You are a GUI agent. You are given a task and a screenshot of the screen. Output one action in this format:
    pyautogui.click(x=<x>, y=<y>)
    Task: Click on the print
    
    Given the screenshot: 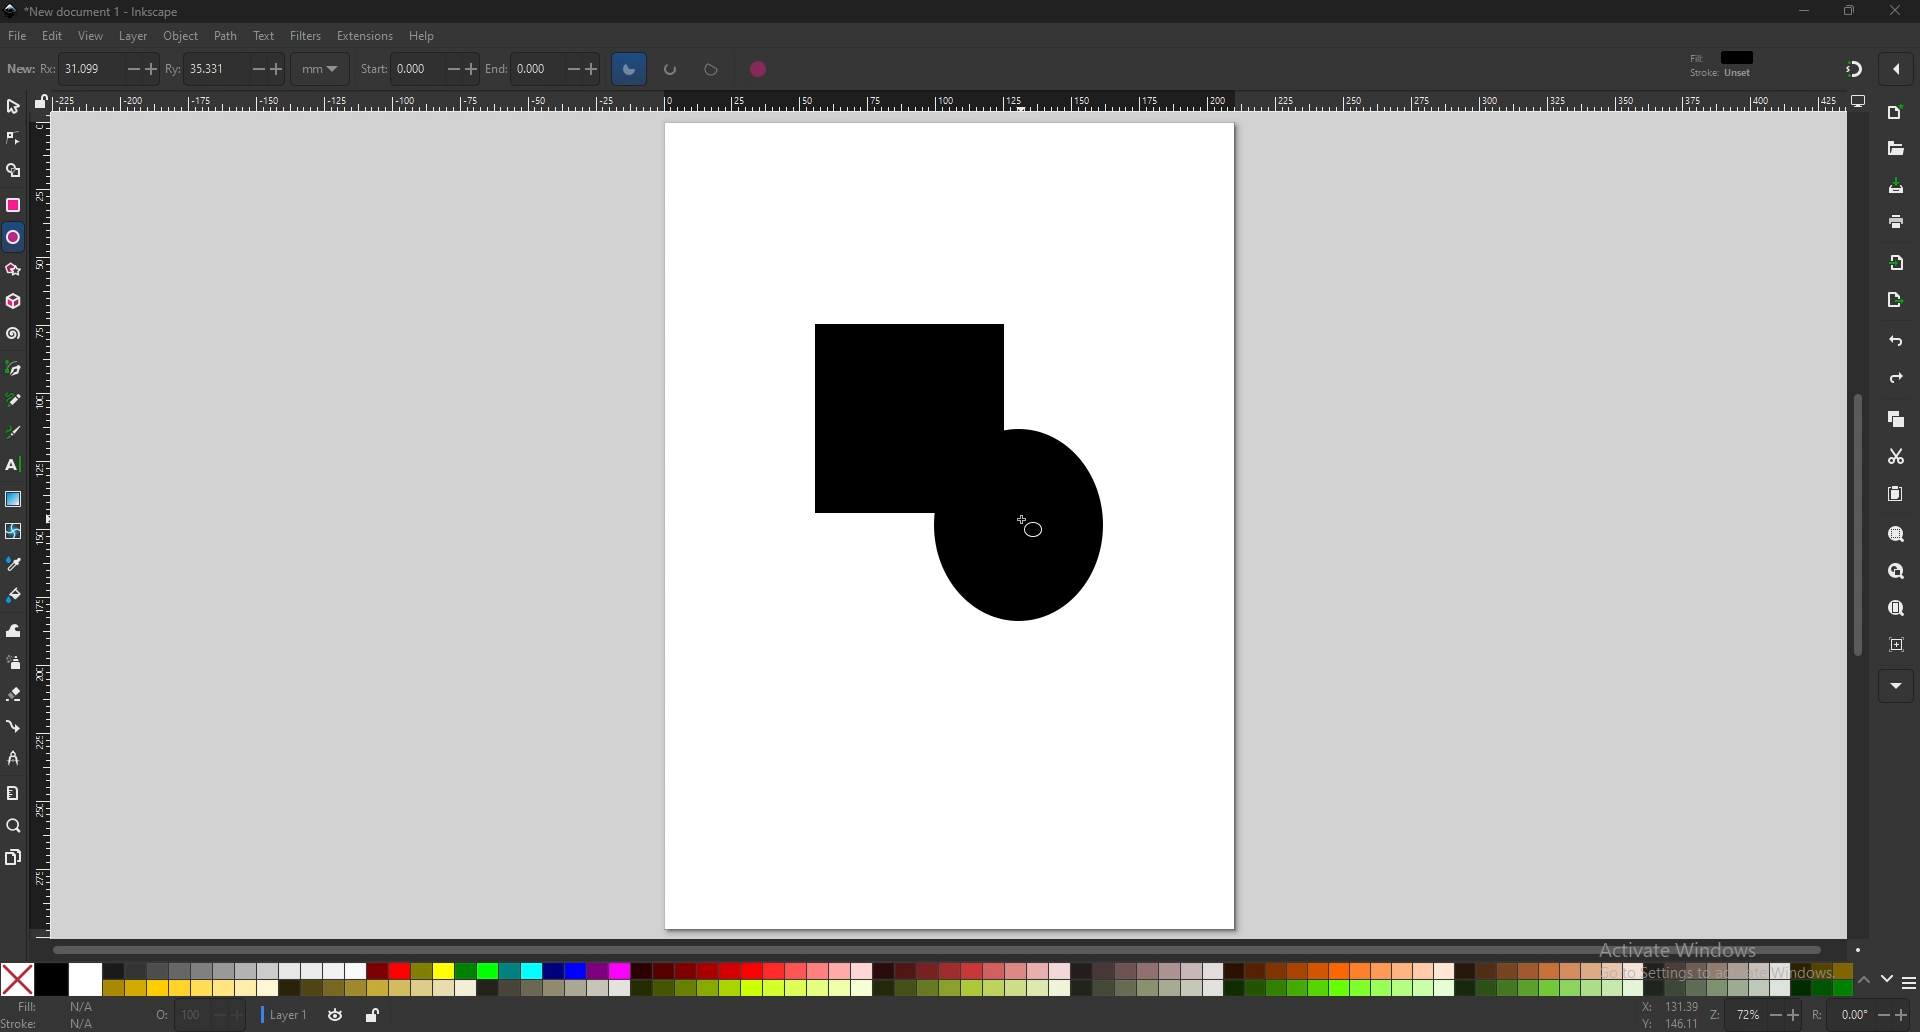 What is the action you would take?
    pyautogui.click(x=1895, y=221)
    